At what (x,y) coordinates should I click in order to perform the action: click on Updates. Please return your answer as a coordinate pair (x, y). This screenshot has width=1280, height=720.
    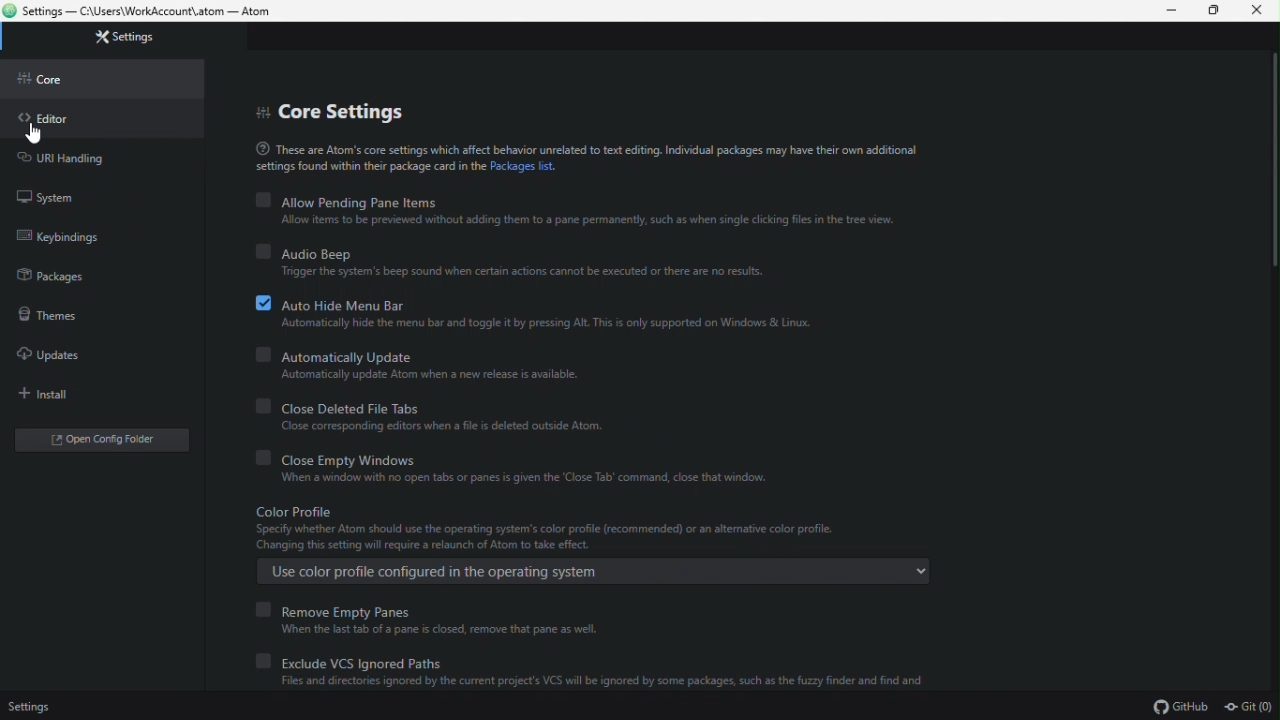
    Looking at the image, I should click on (55, 354).